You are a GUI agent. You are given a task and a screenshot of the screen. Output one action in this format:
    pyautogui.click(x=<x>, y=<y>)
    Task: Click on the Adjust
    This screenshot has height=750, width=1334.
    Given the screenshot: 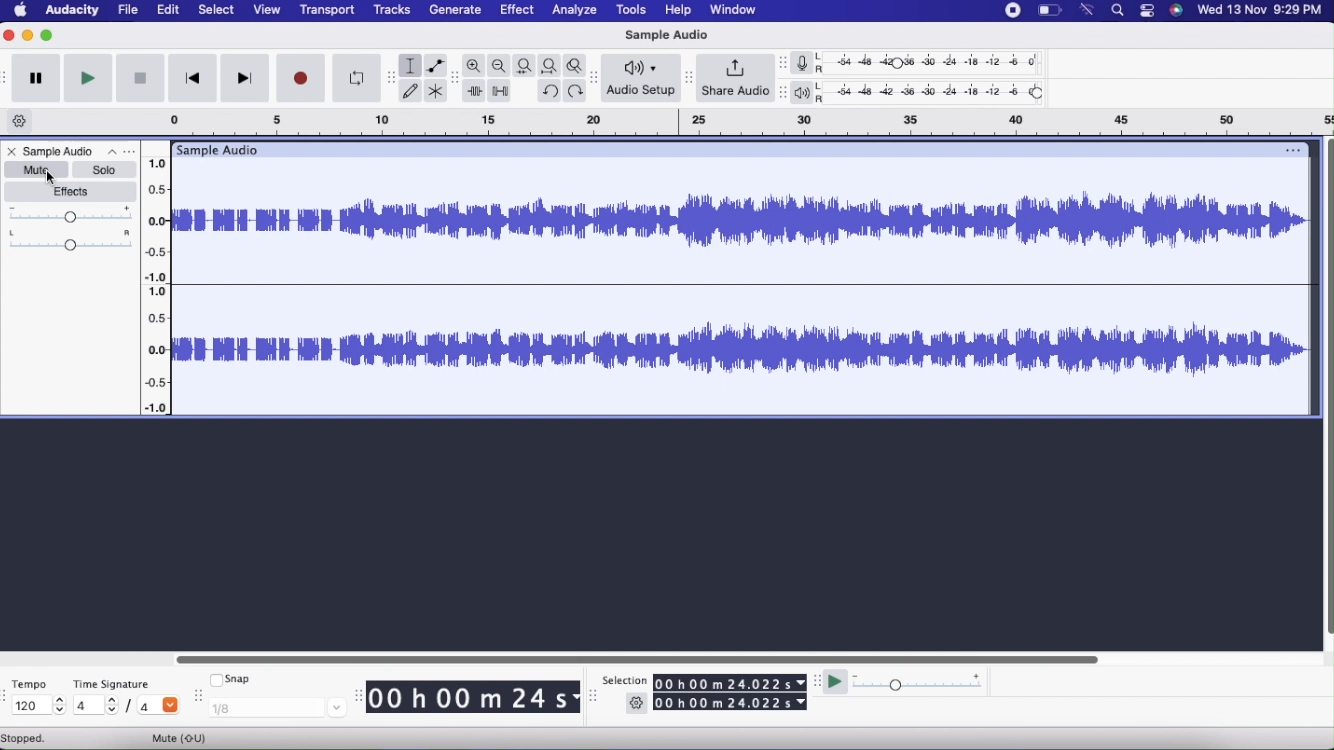 What is the action you would take?
    pyautogui.click(x=457, y=80)
    